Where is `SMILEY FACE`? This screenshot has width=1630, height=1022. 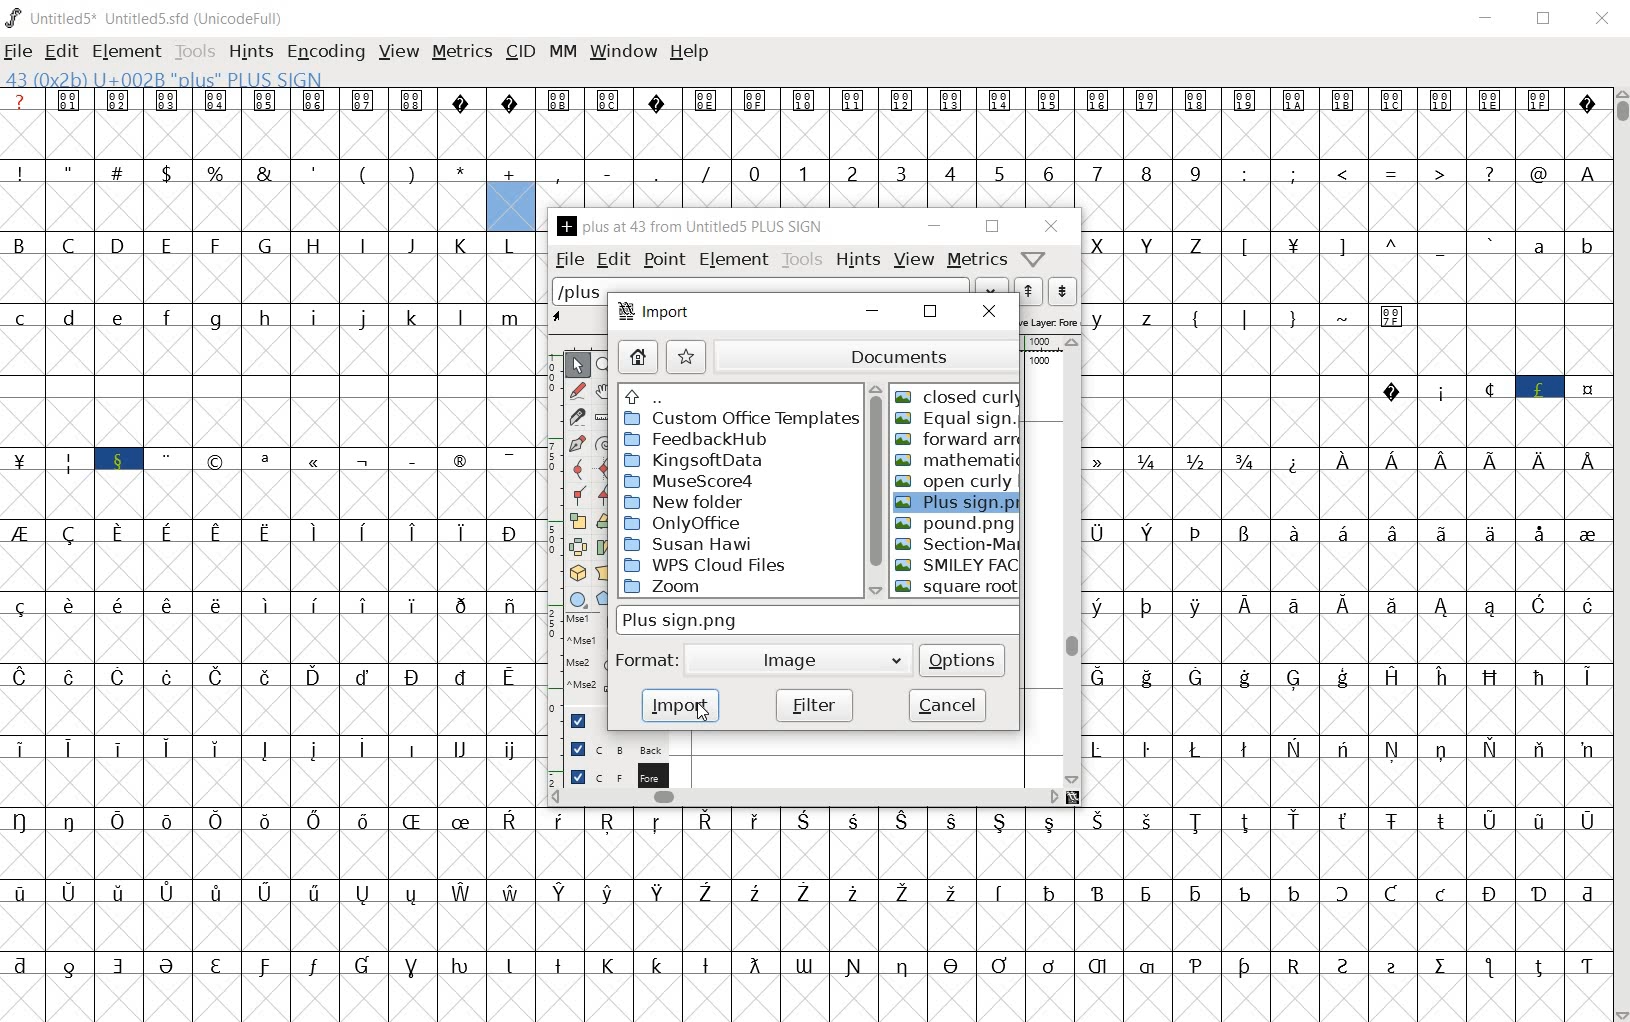 SMILEY FACE is located at coordinates (957, 564).